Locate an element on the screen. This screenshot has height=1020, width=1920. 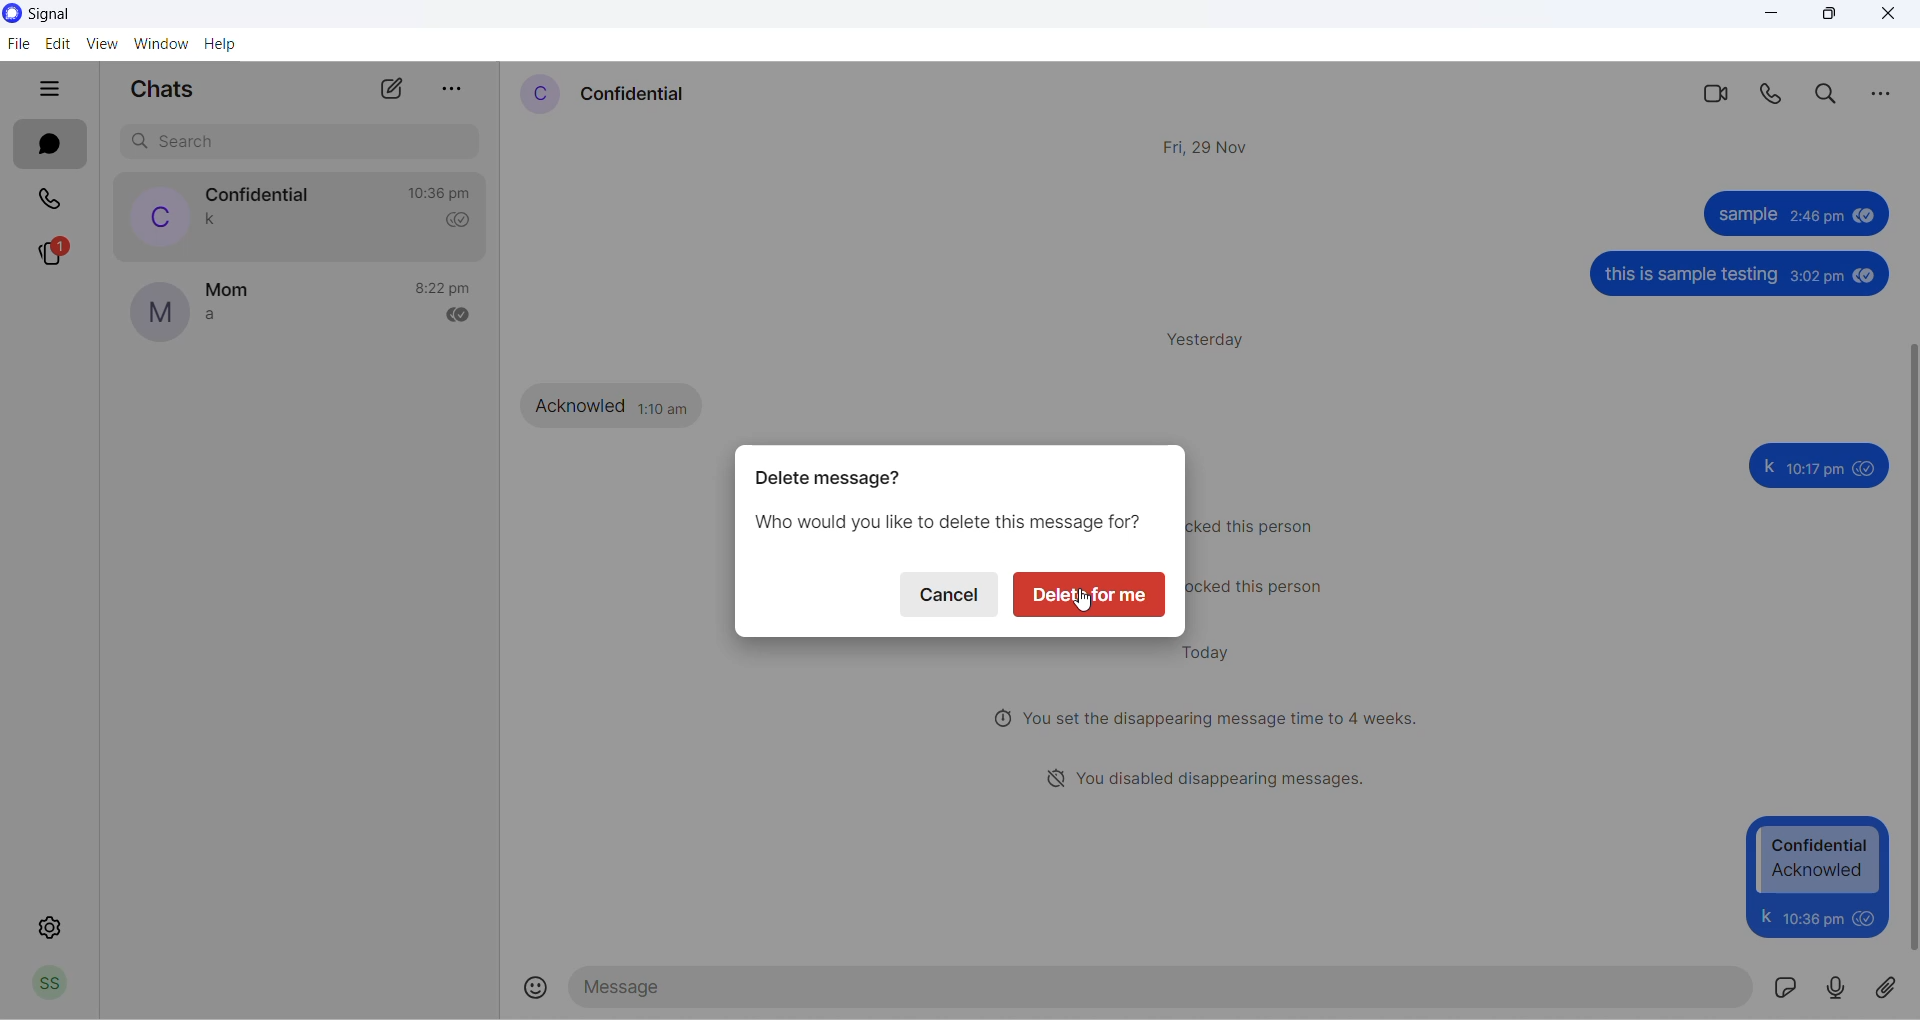
minimize is located at coordinates (1769, 20).